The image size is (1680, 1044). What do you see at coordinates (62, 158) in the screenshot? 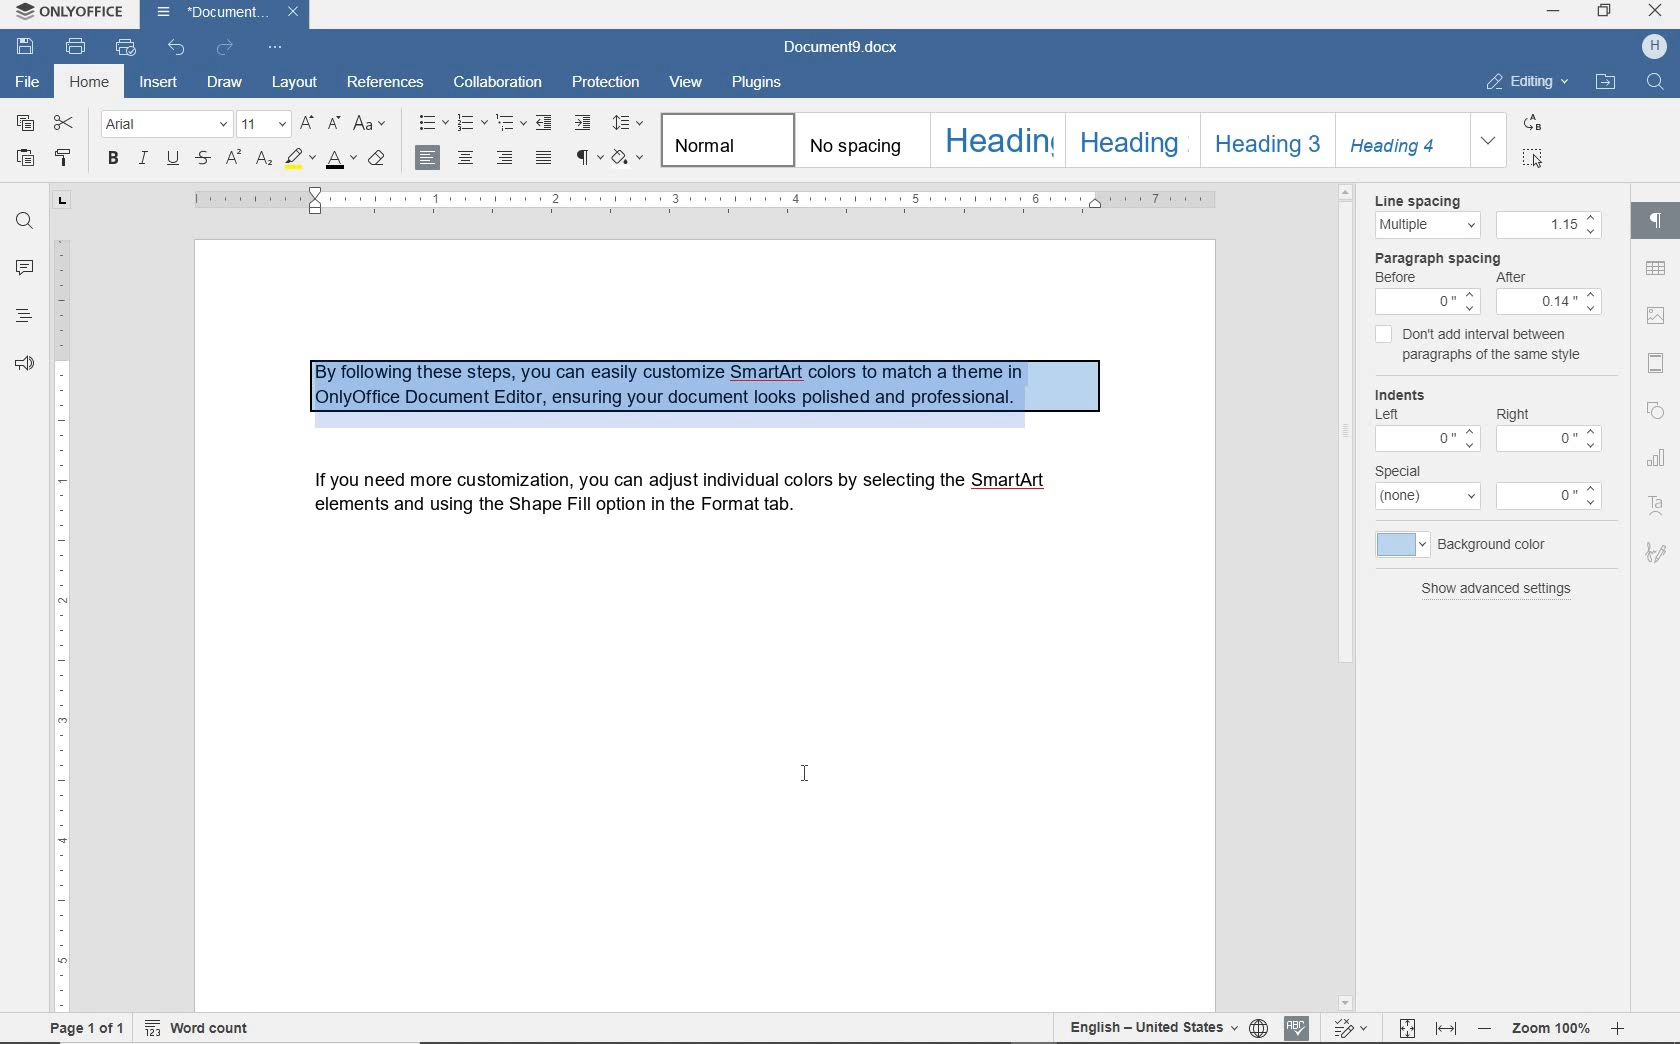
I see `copy style` at bounding box center [62, 158].